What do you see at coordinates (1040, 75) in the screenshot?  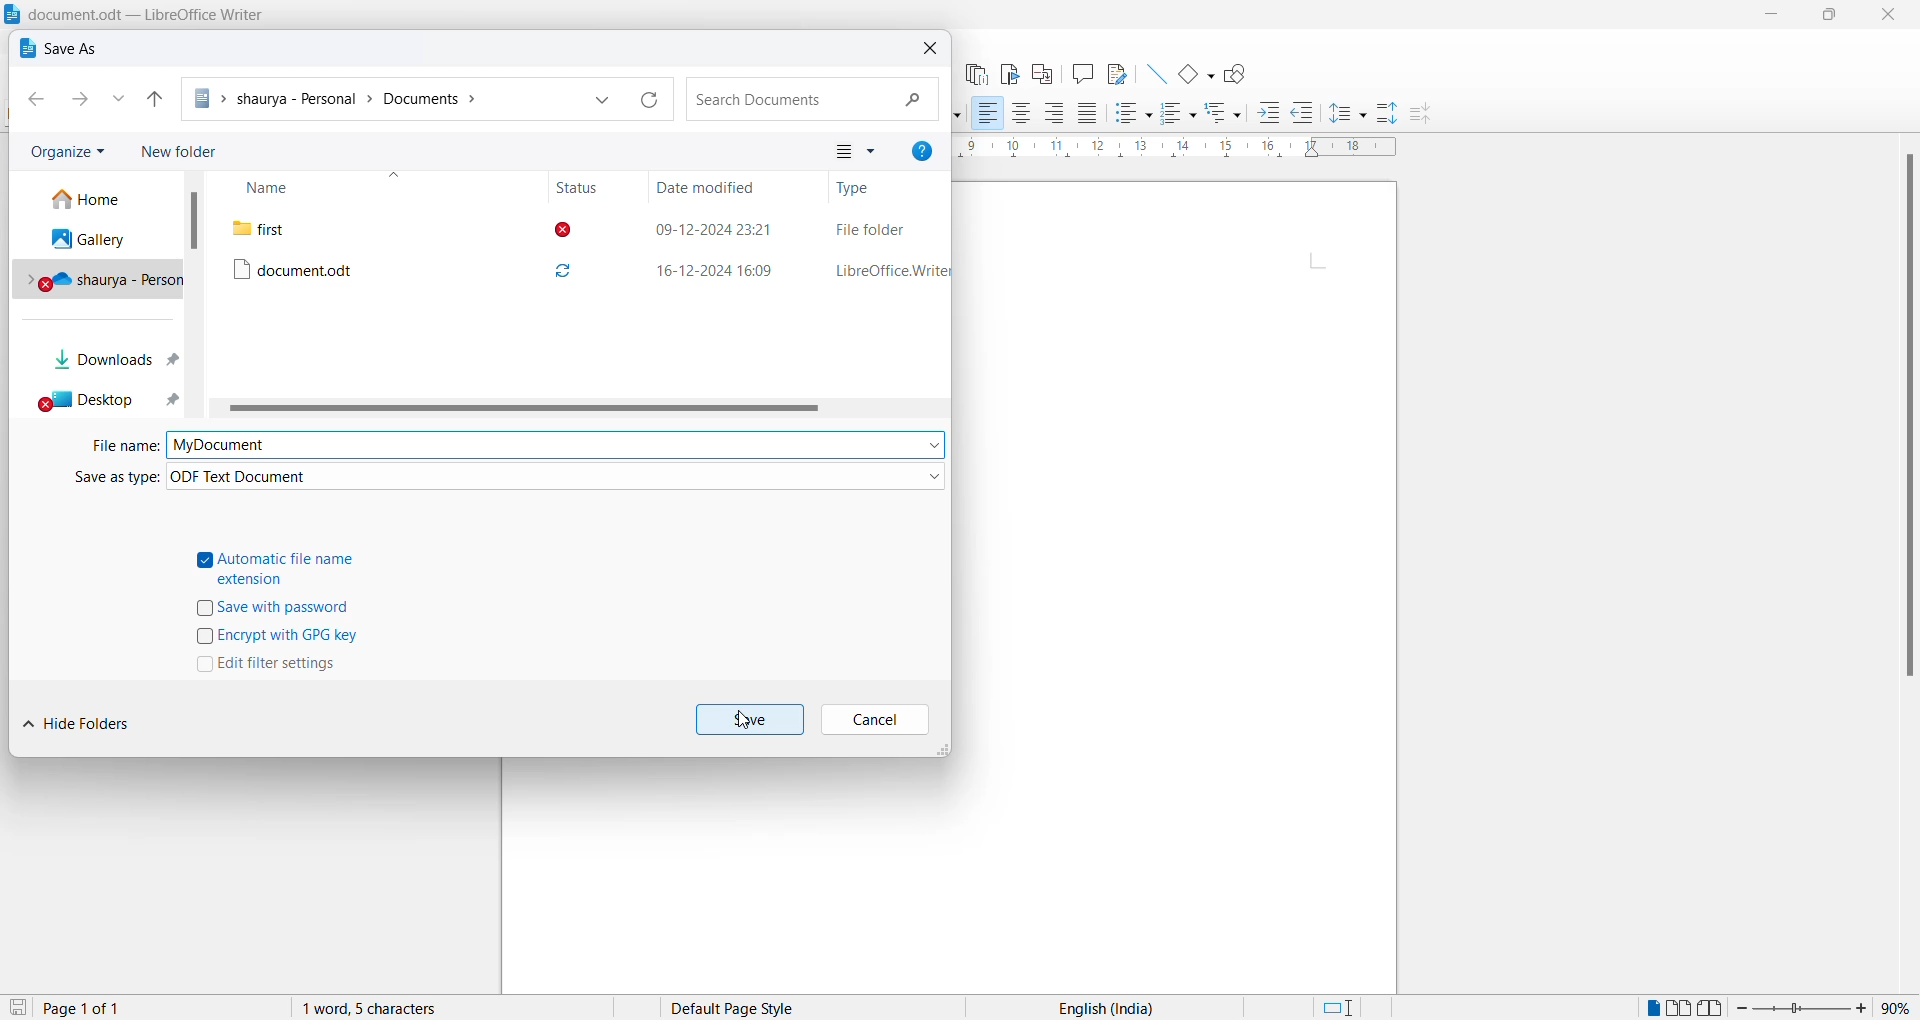 I see `Insert cross reference` at bounding box center [1040, 75].